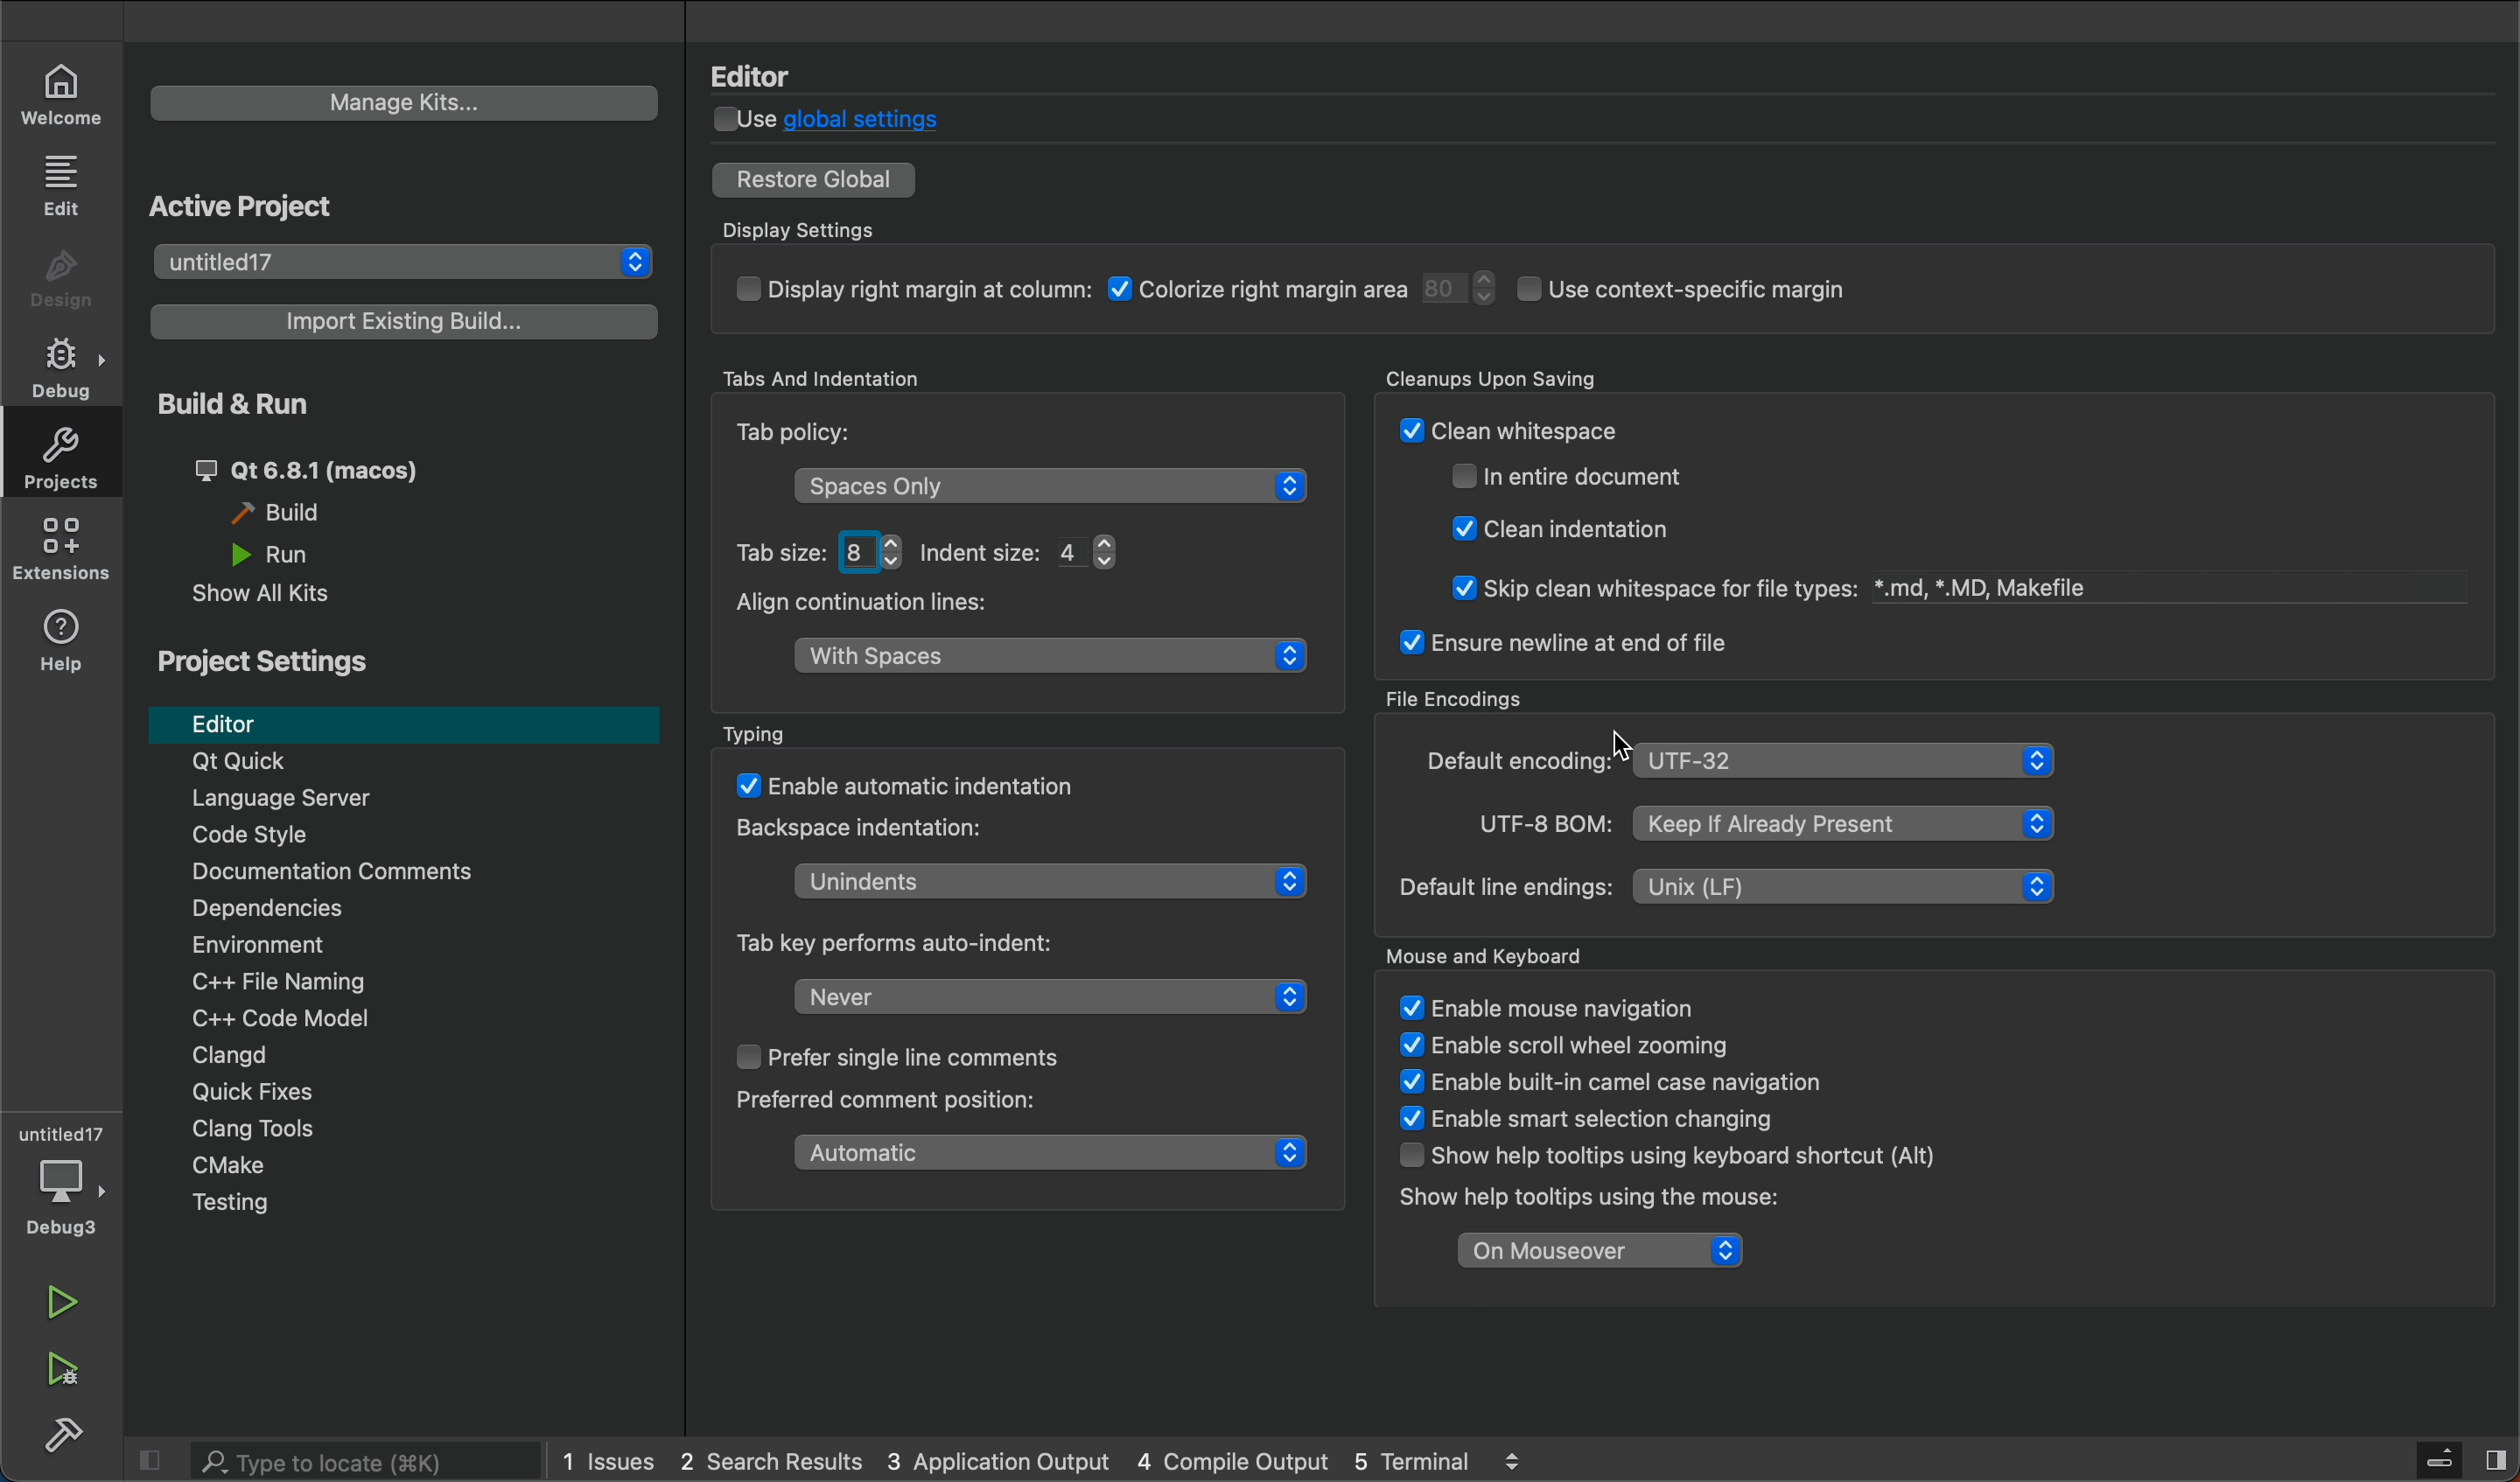  I want to click on comment position , so click(1056, 1152).